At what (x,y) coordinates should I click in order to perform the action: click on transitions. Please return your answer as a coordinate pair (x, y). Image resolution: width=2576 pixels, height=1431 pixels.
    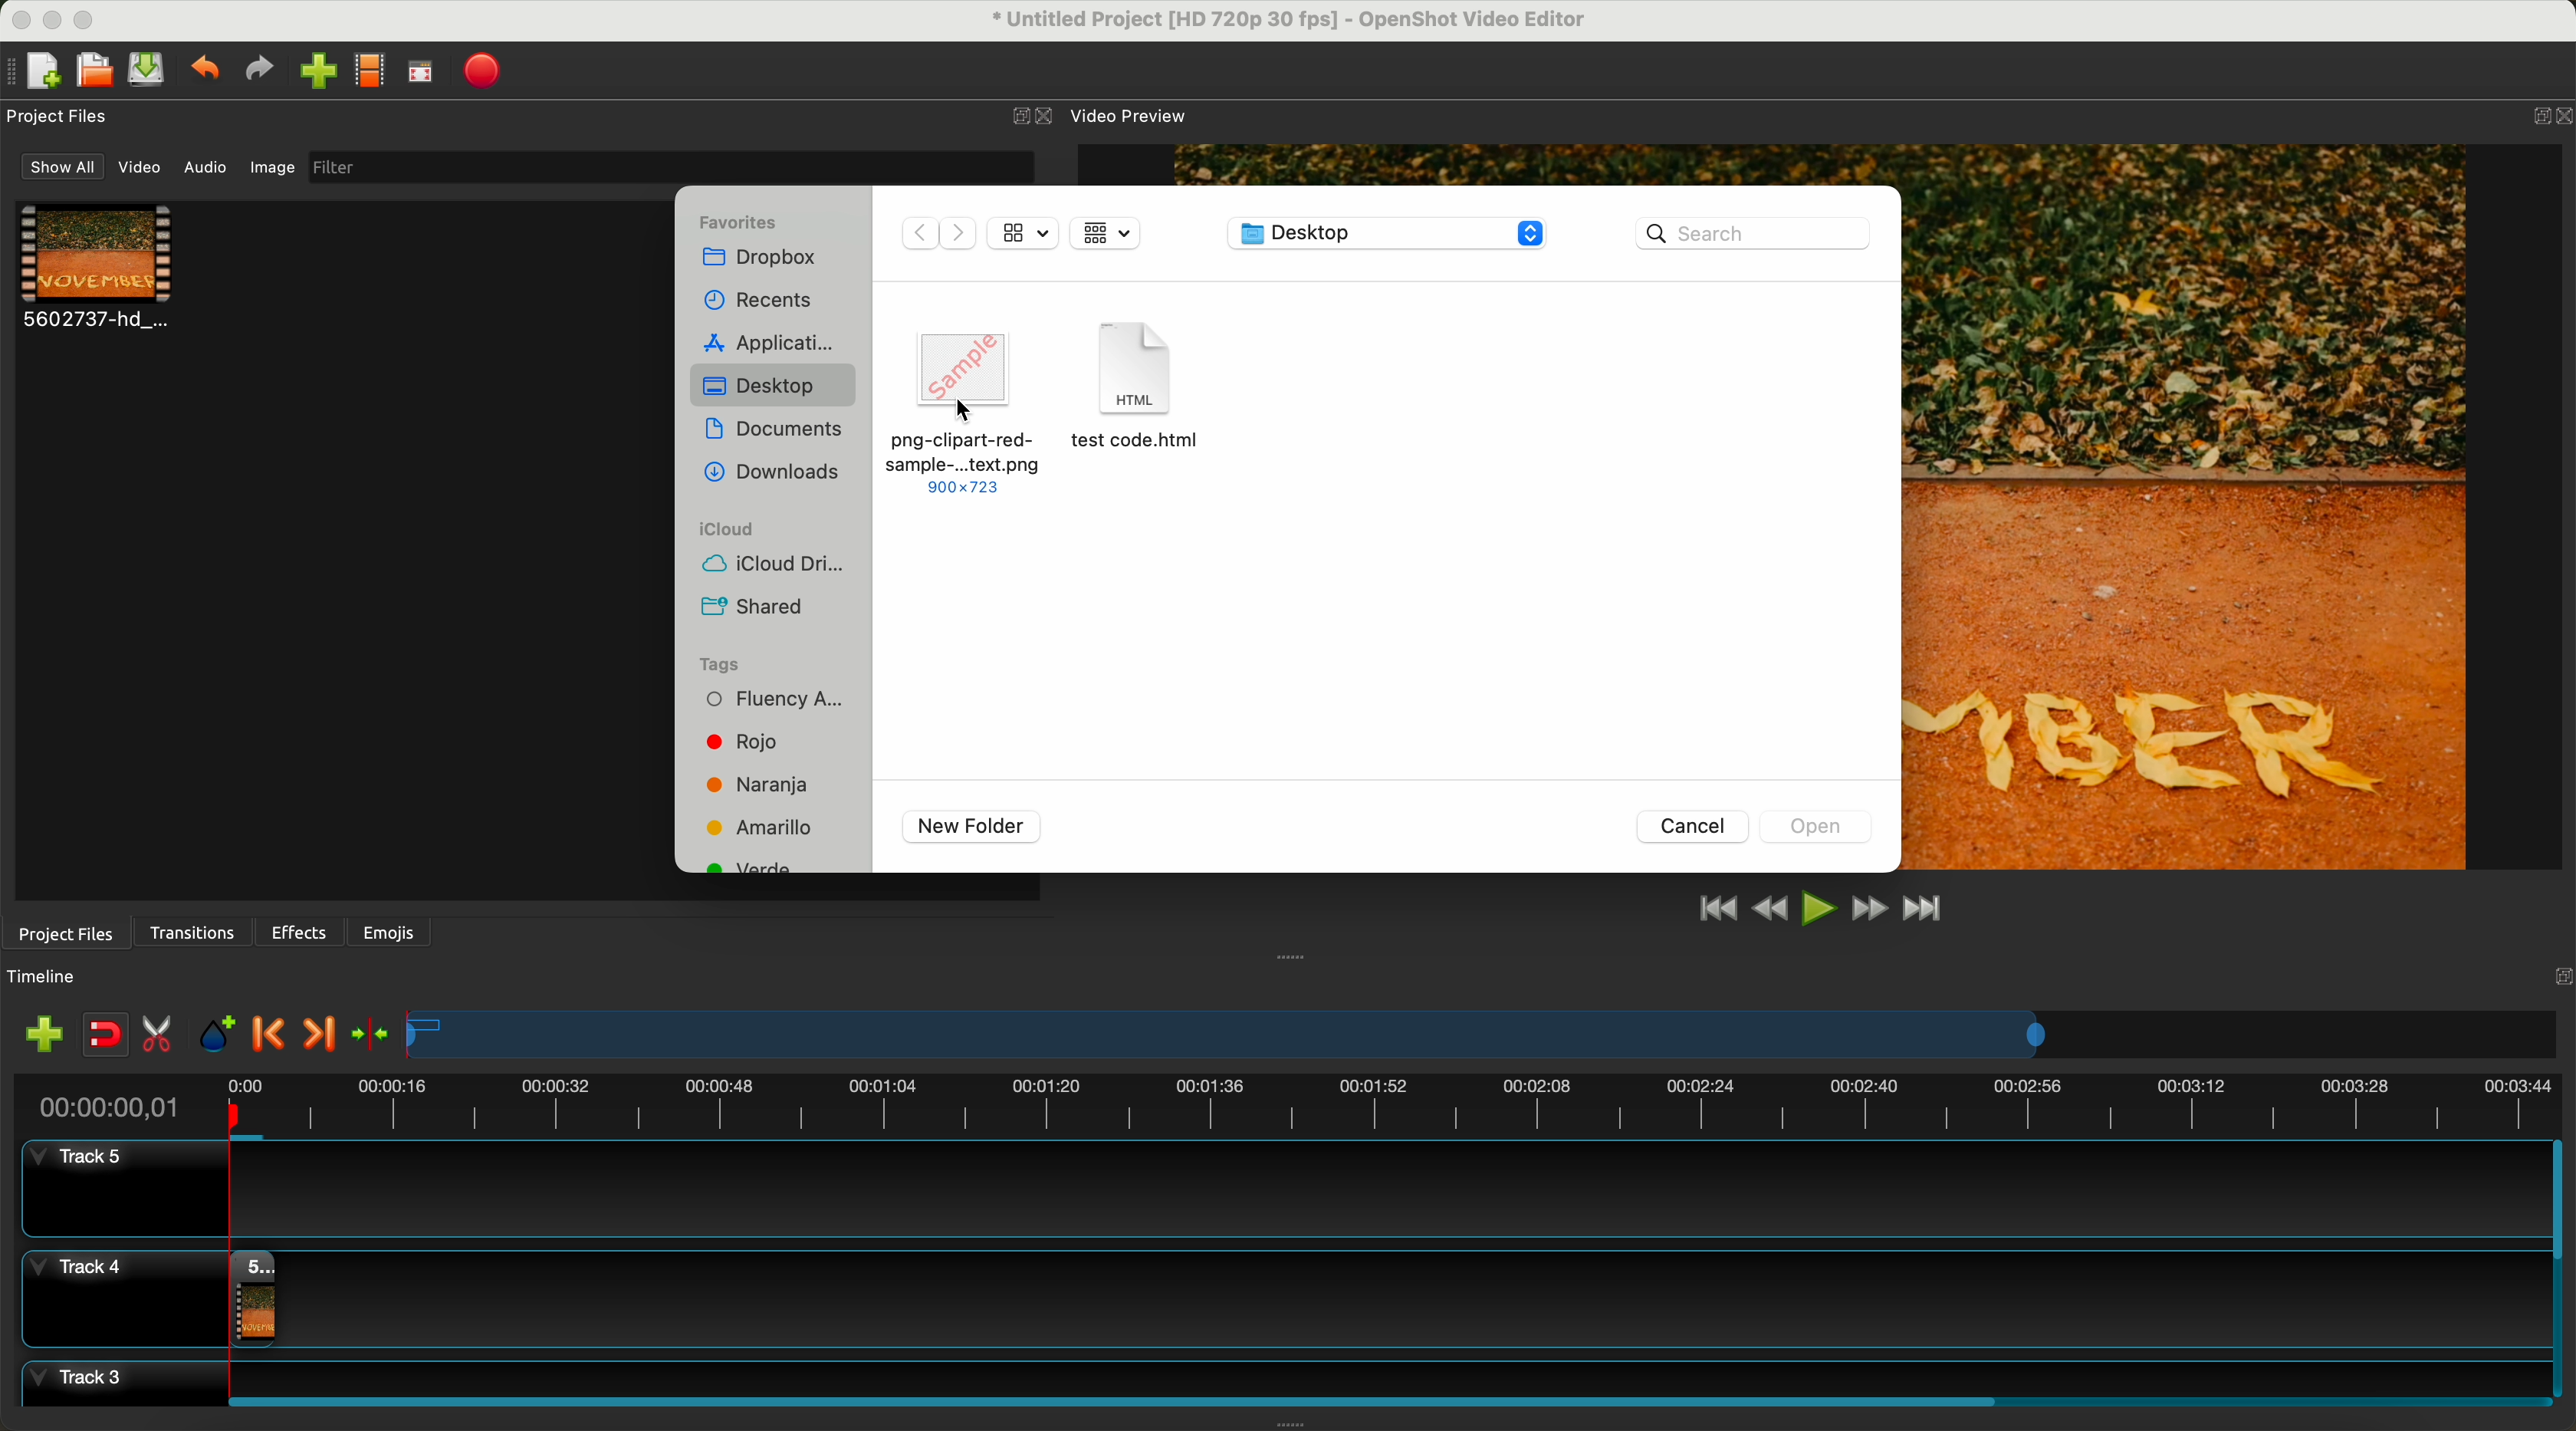
    Looking at the image, I should click on (195, 933).